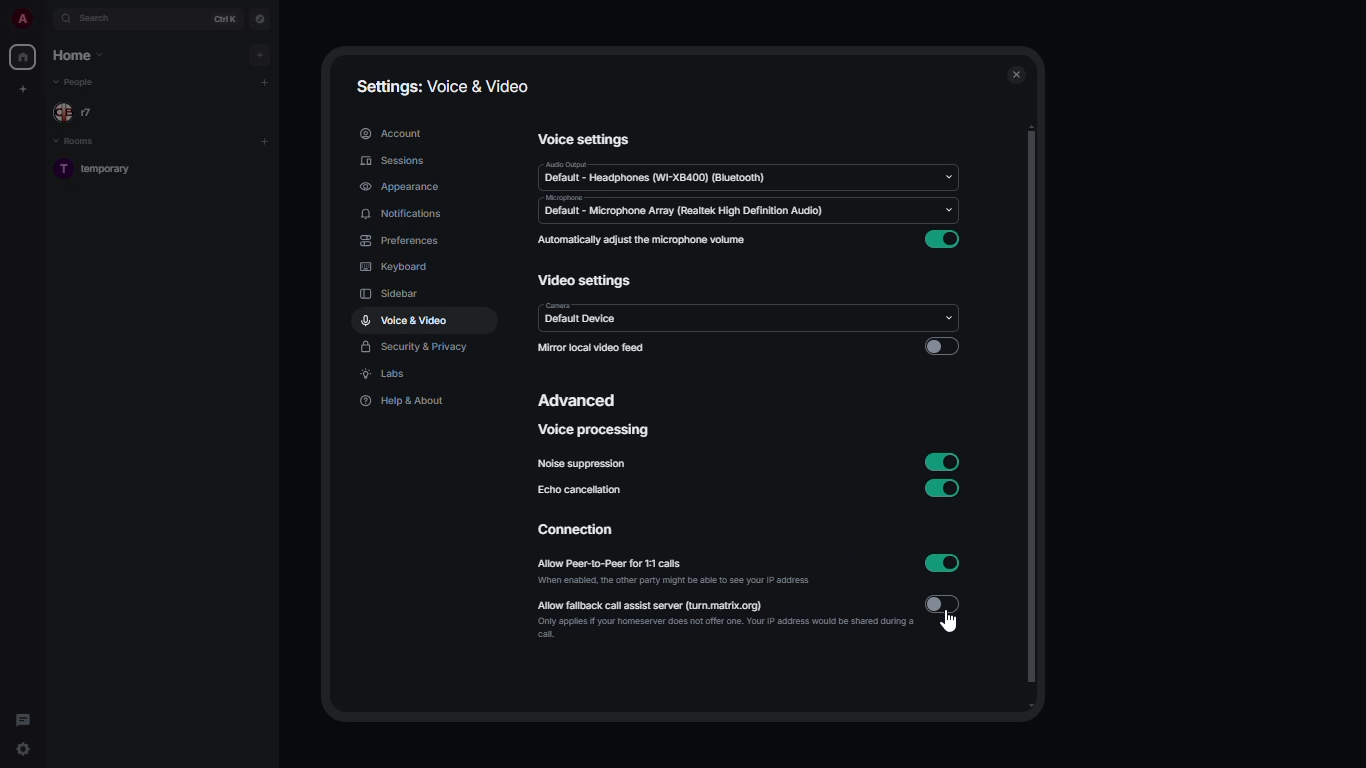 The height and width of the screenshot is (768, 1366). I want to click on Only apes f your Nomeserver does not offer ane. Your P address would be shared during
pes, so click(712, 632).